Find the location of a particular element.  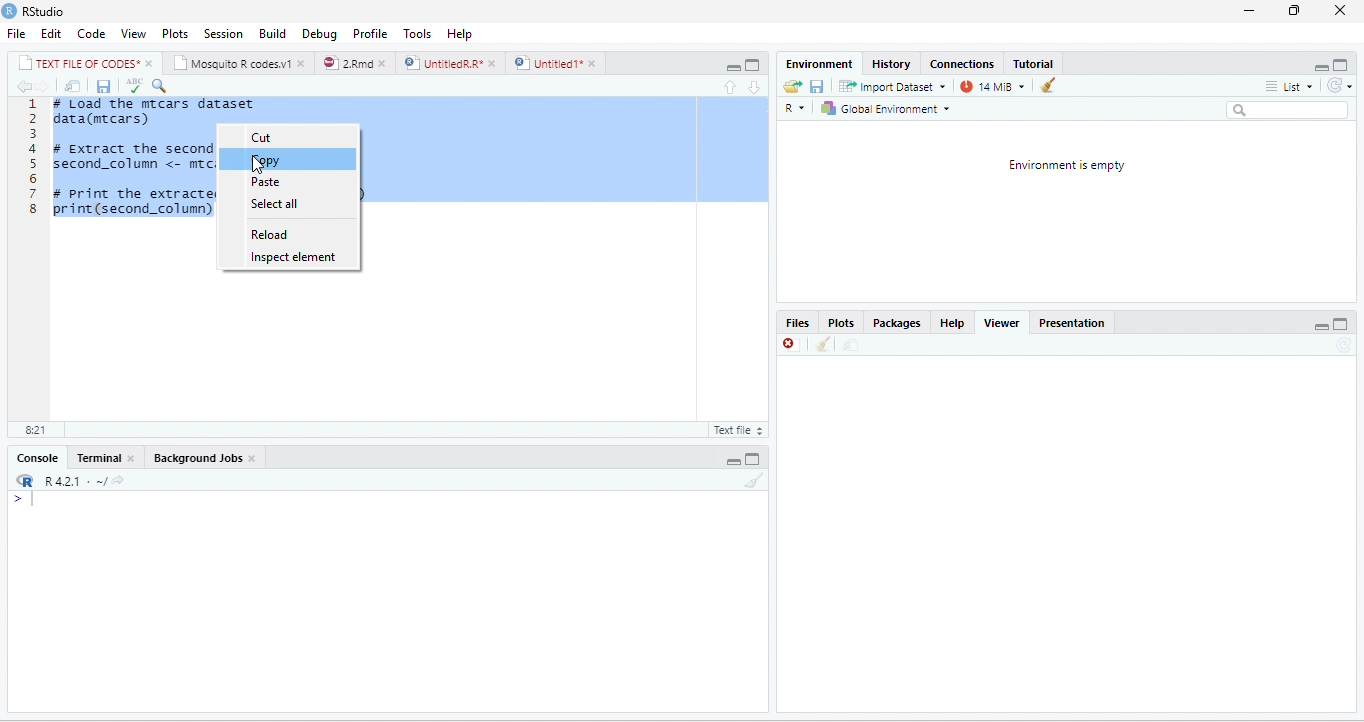

‘Environment is located at coordinates (817, 64).